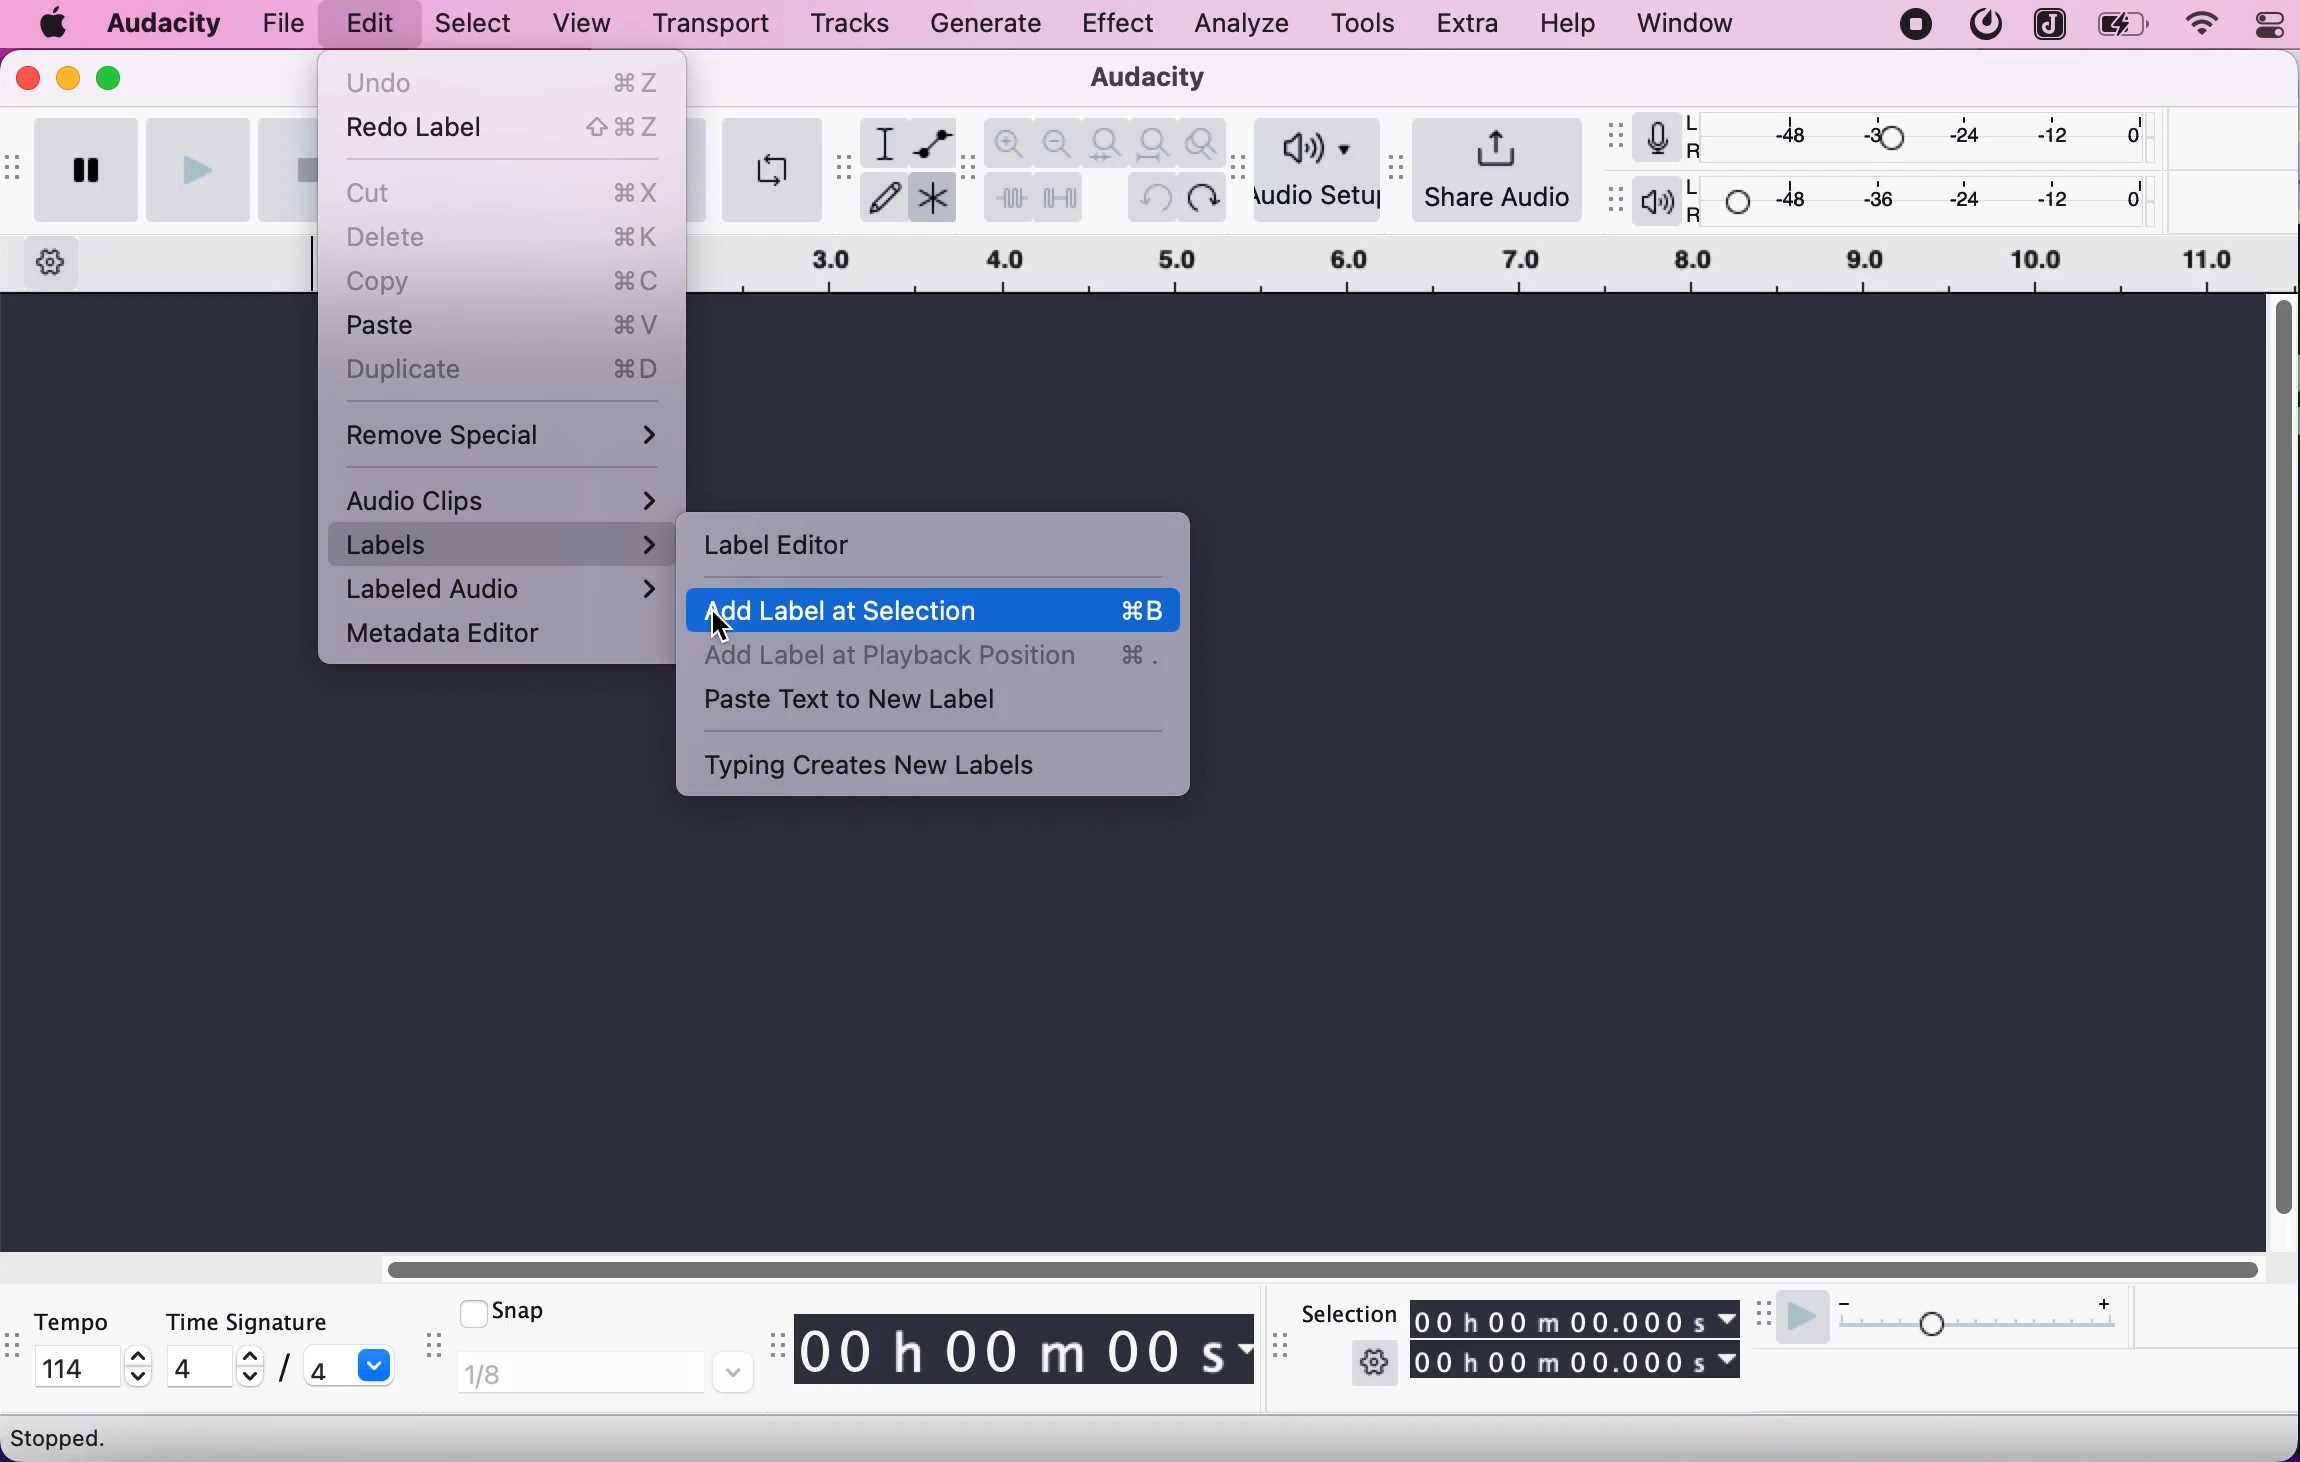 Image resolution: width=2300 pixels, height=1462 pixels. I want to click on redo, so click(1203, 196).